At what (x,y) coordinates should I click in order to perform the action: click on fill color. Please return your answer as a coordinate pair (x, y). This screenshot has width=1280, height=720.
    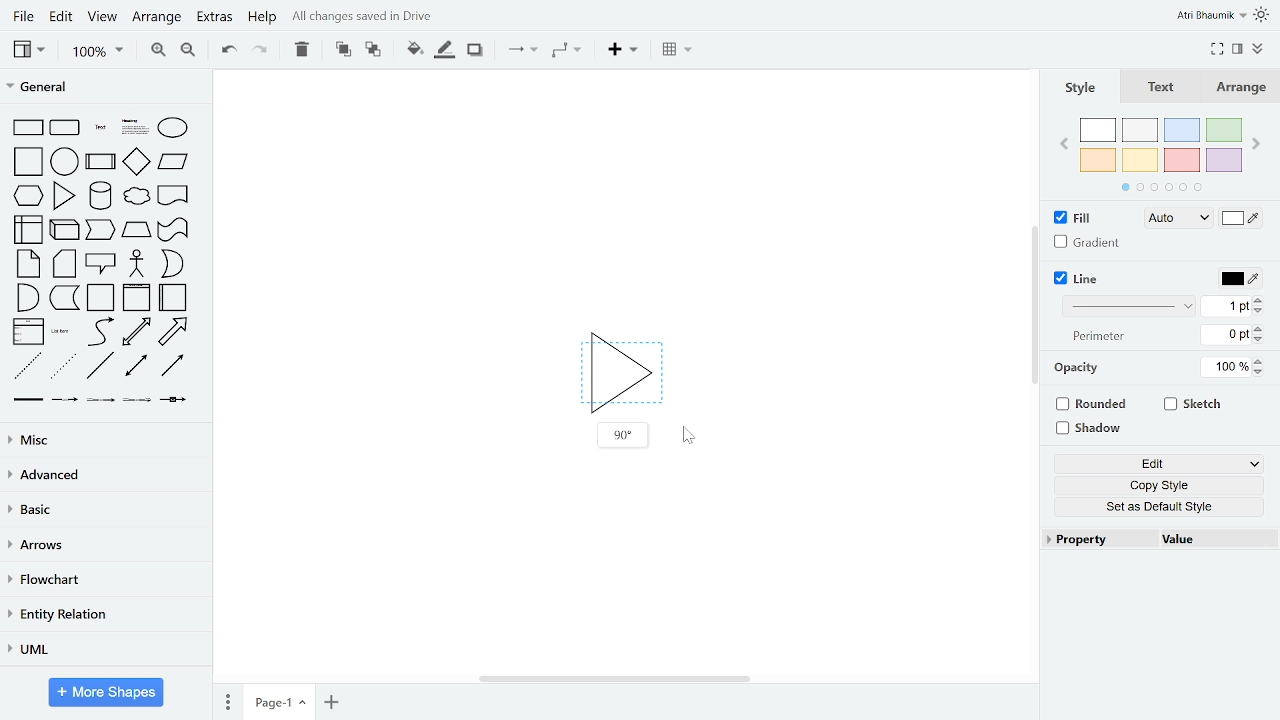
    Looking at the image, I should click on (1240, 221).